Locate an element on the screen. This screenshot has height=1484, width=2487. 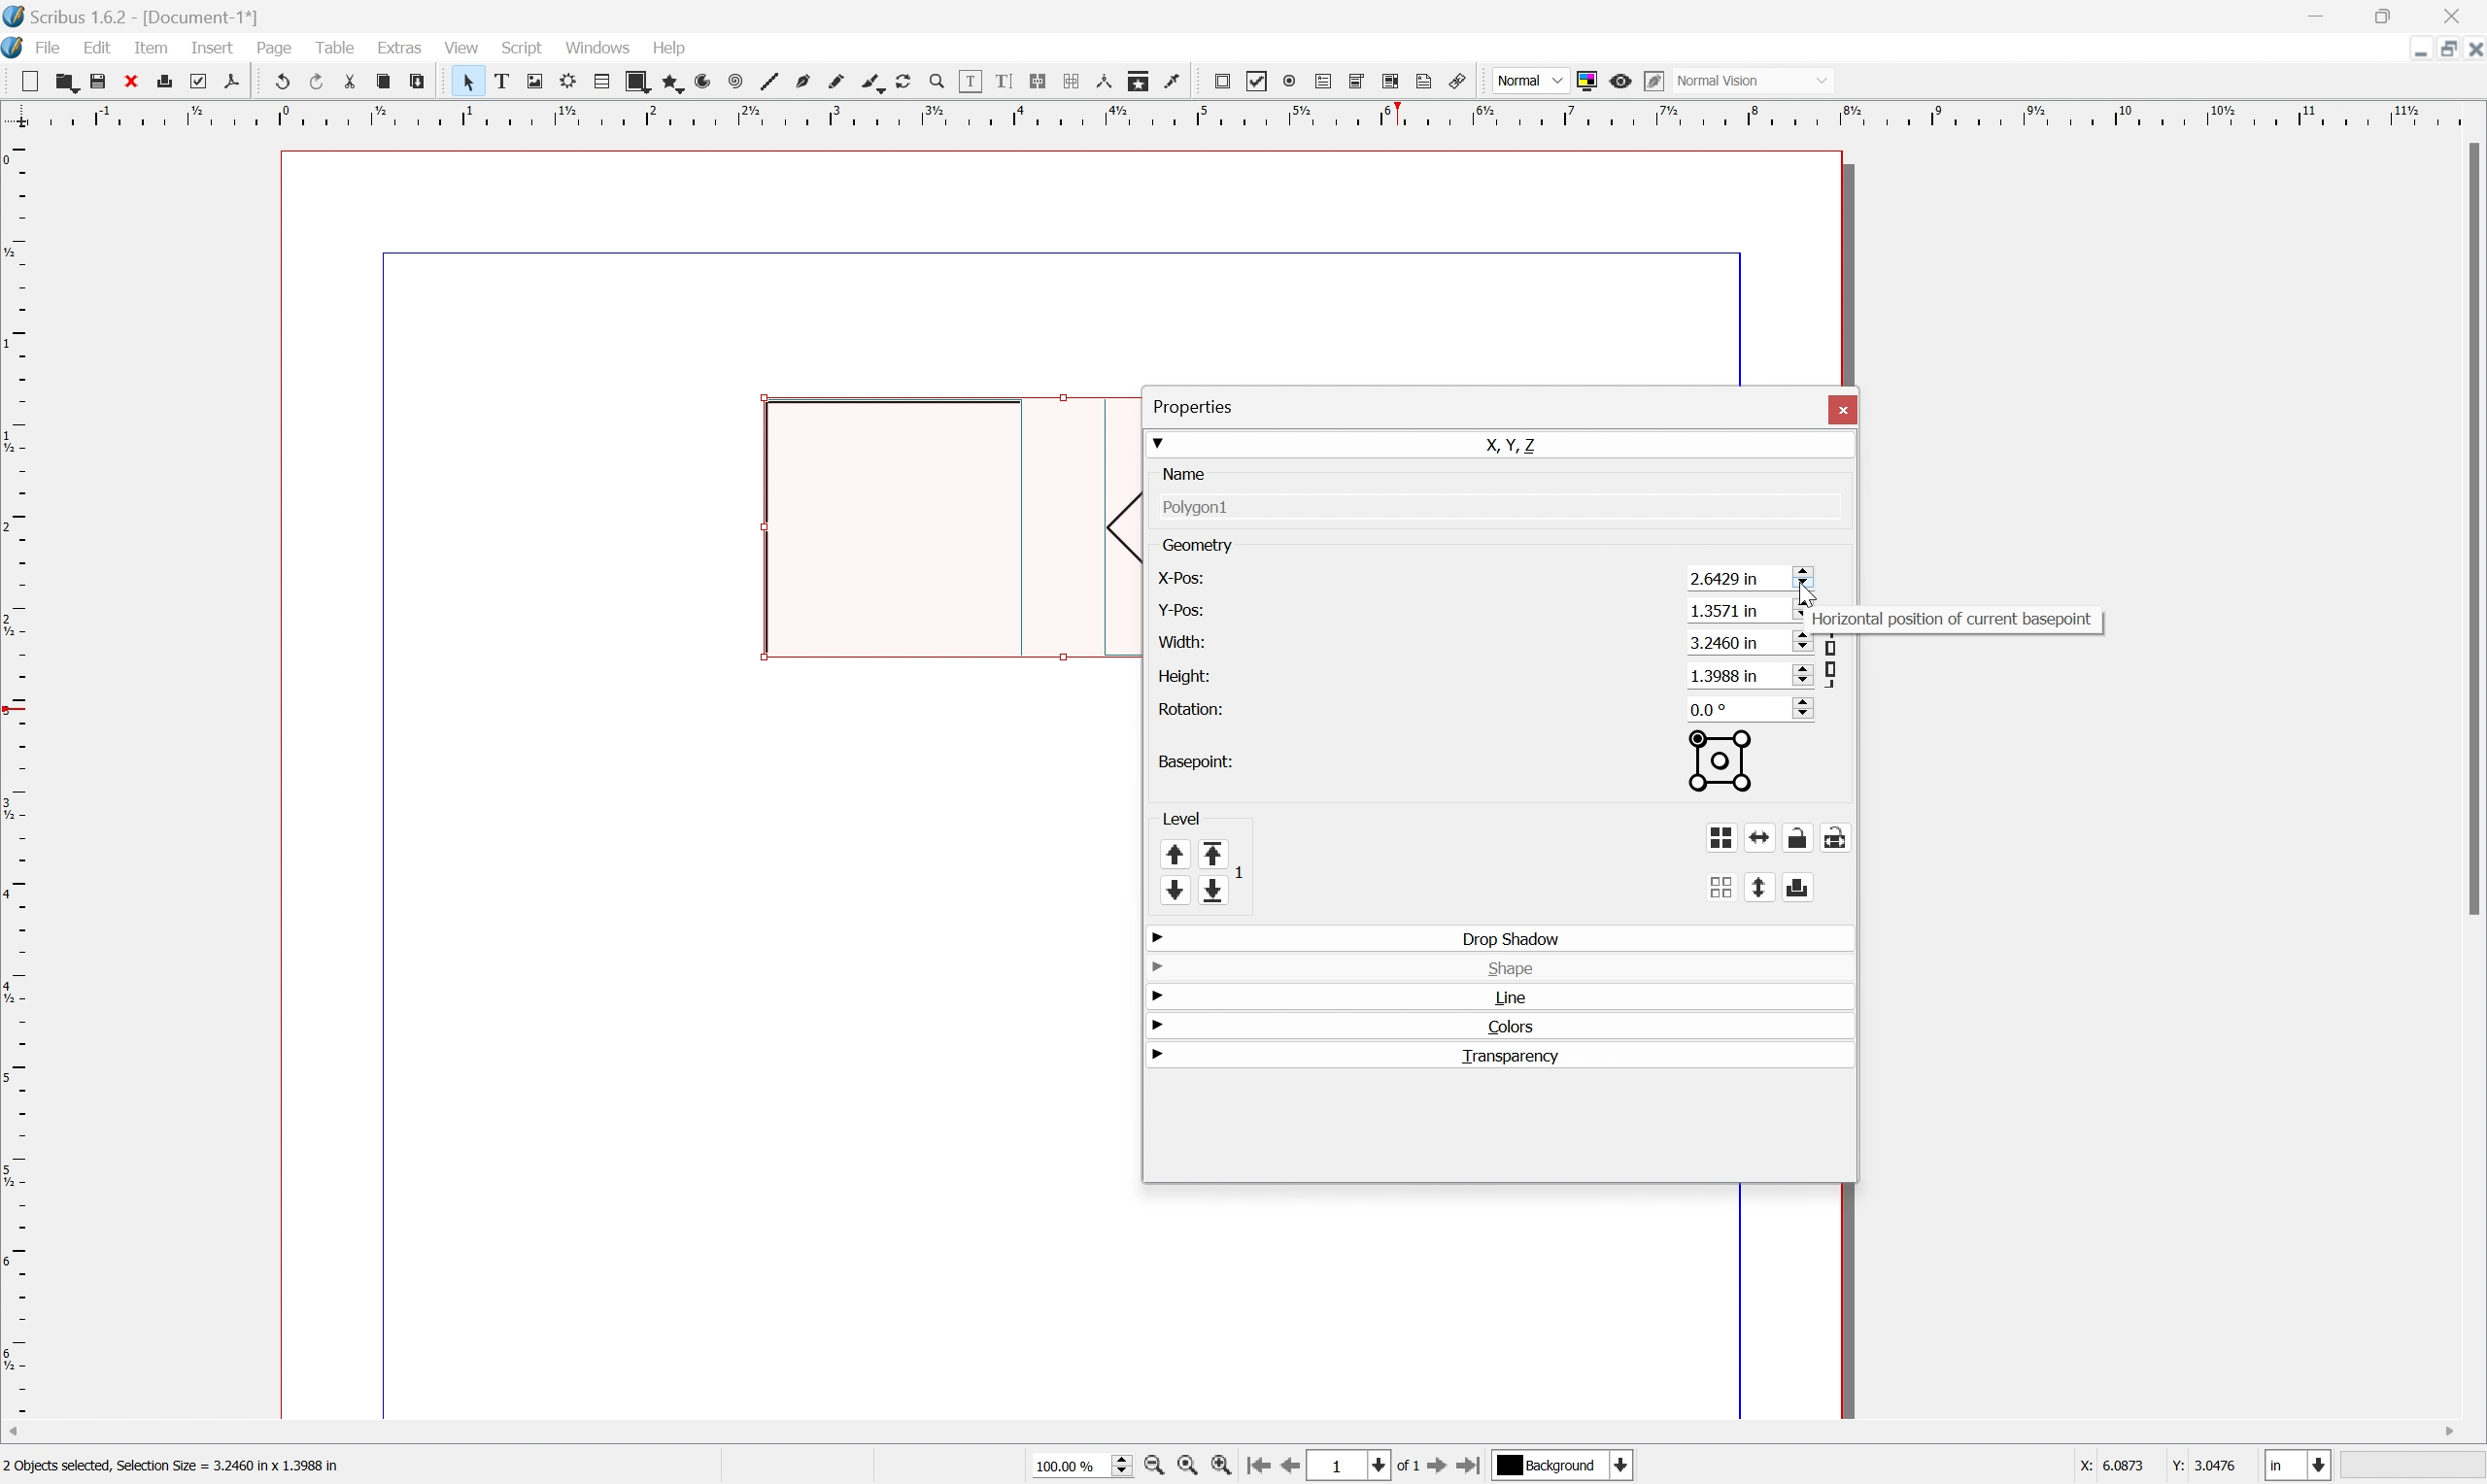
file is located at coordinates (51, 46).